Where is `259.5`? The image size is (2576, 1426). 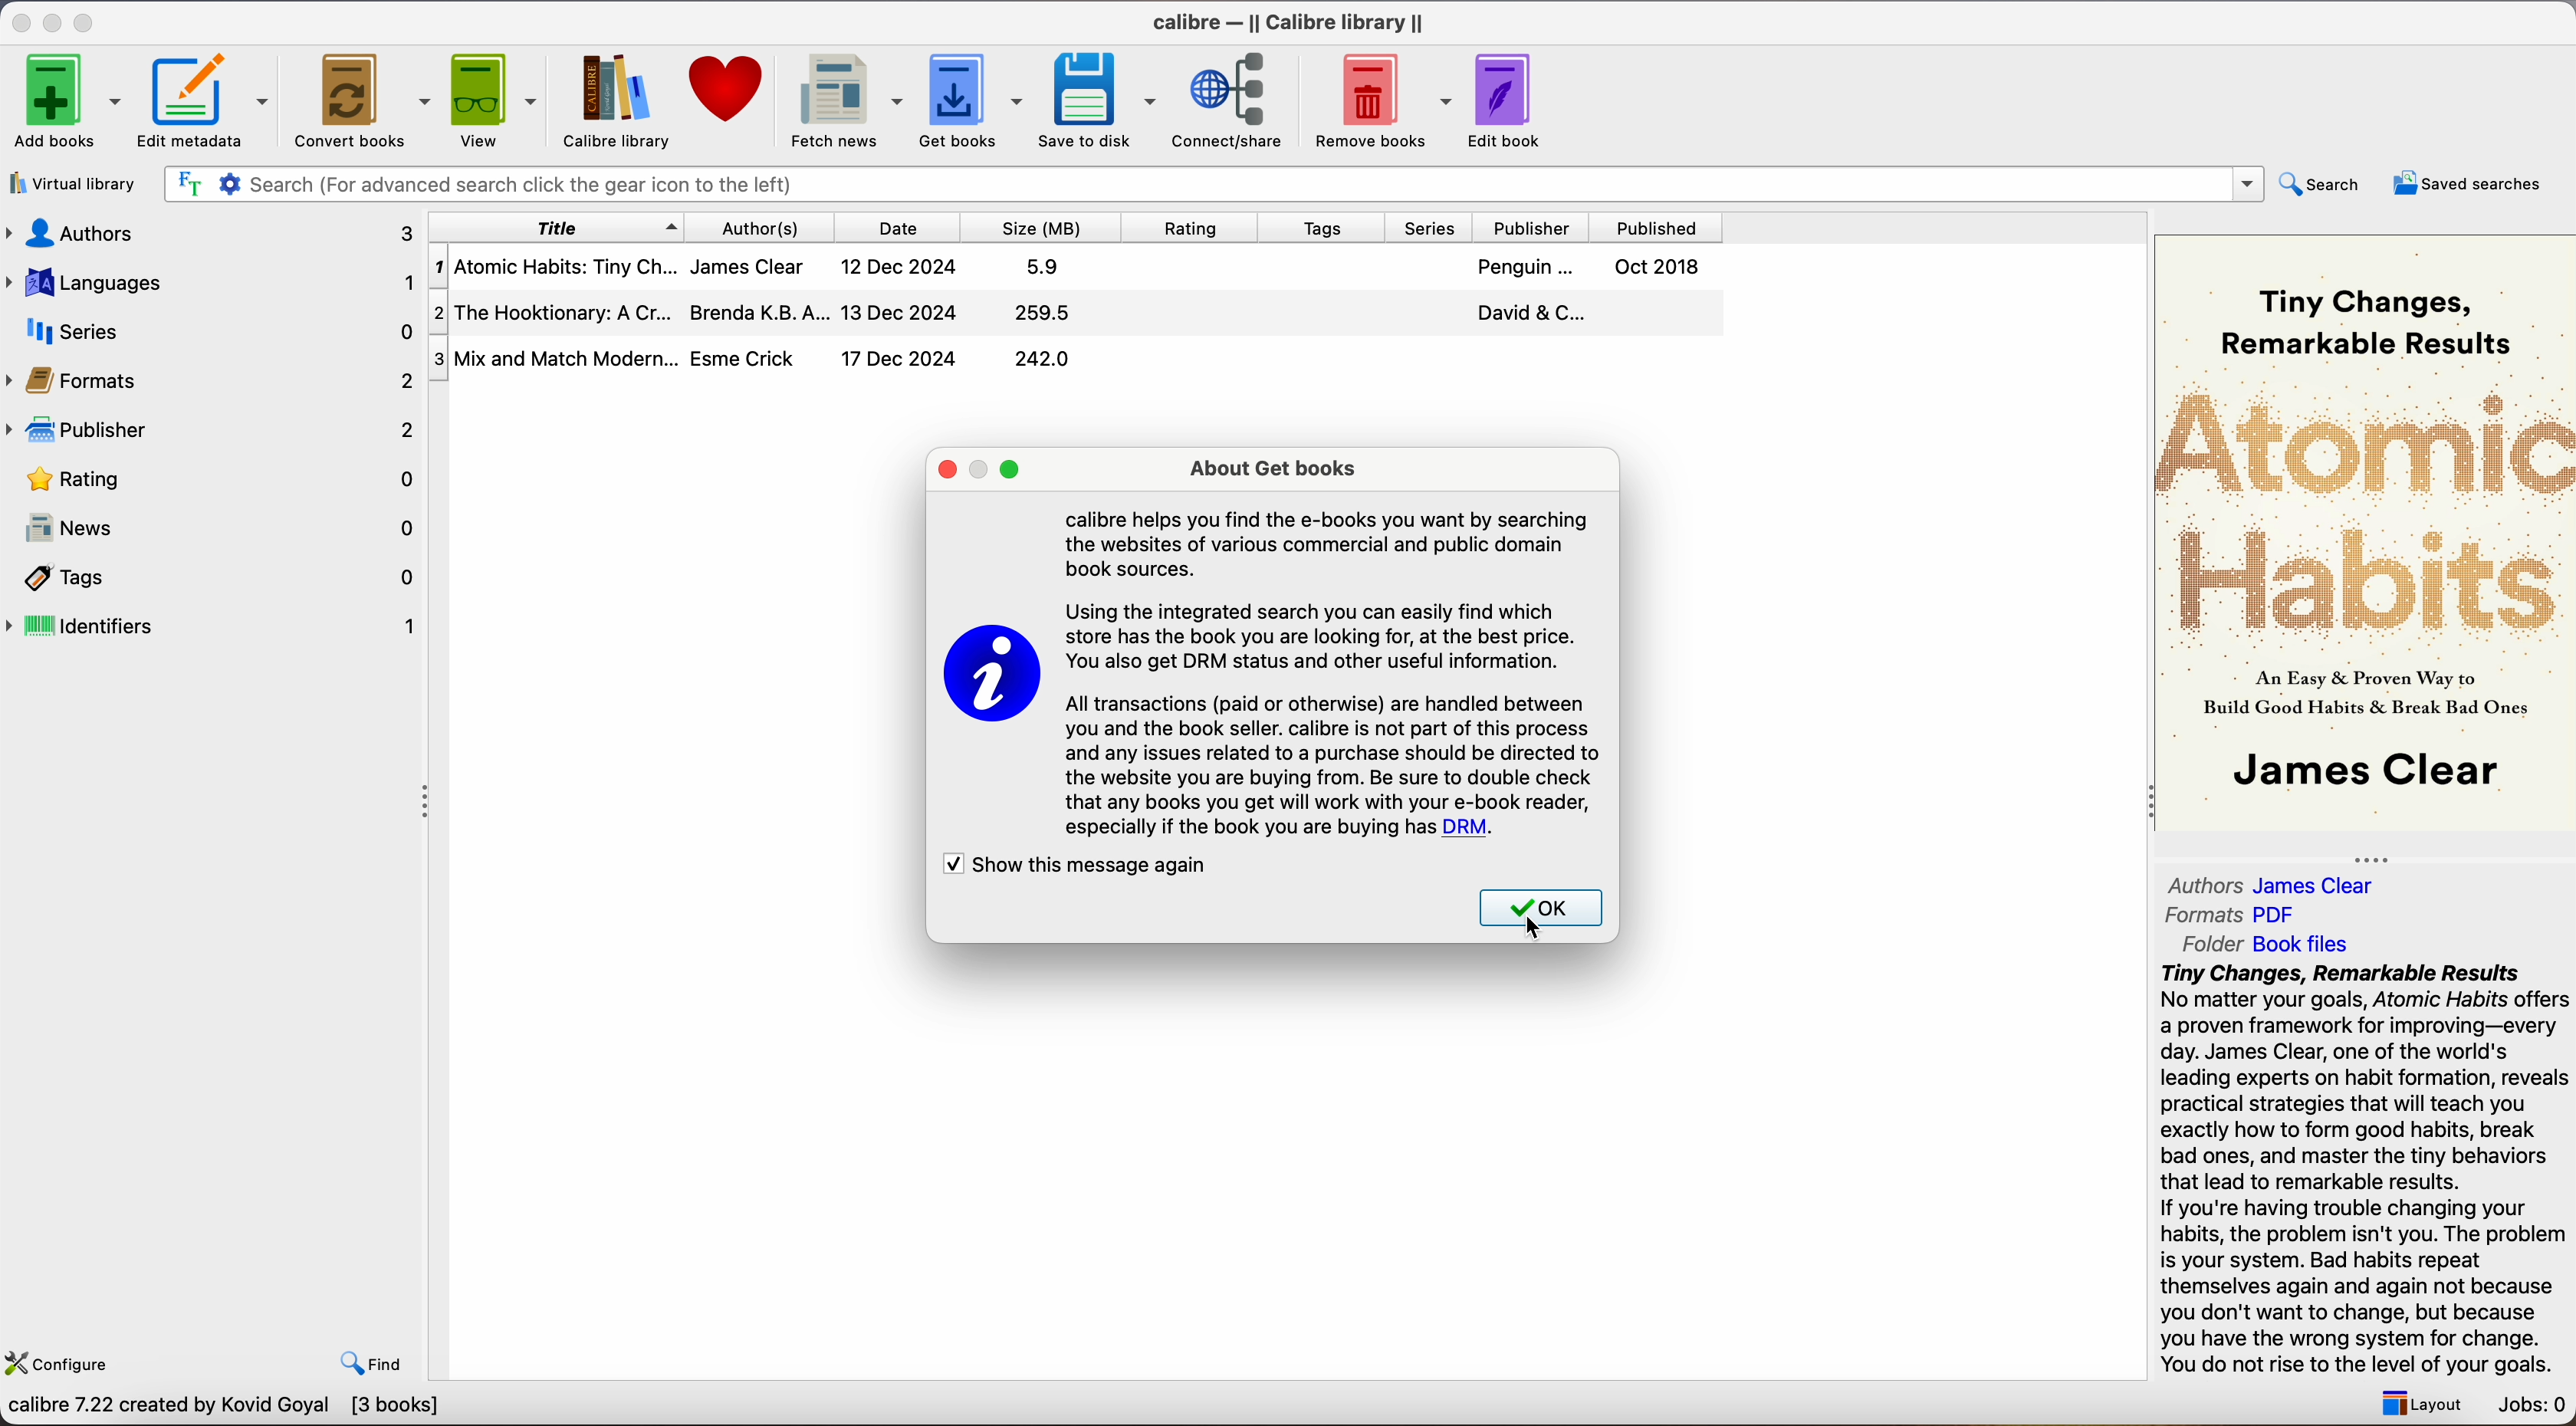 259.5 is located at coordinates (1046, 314).